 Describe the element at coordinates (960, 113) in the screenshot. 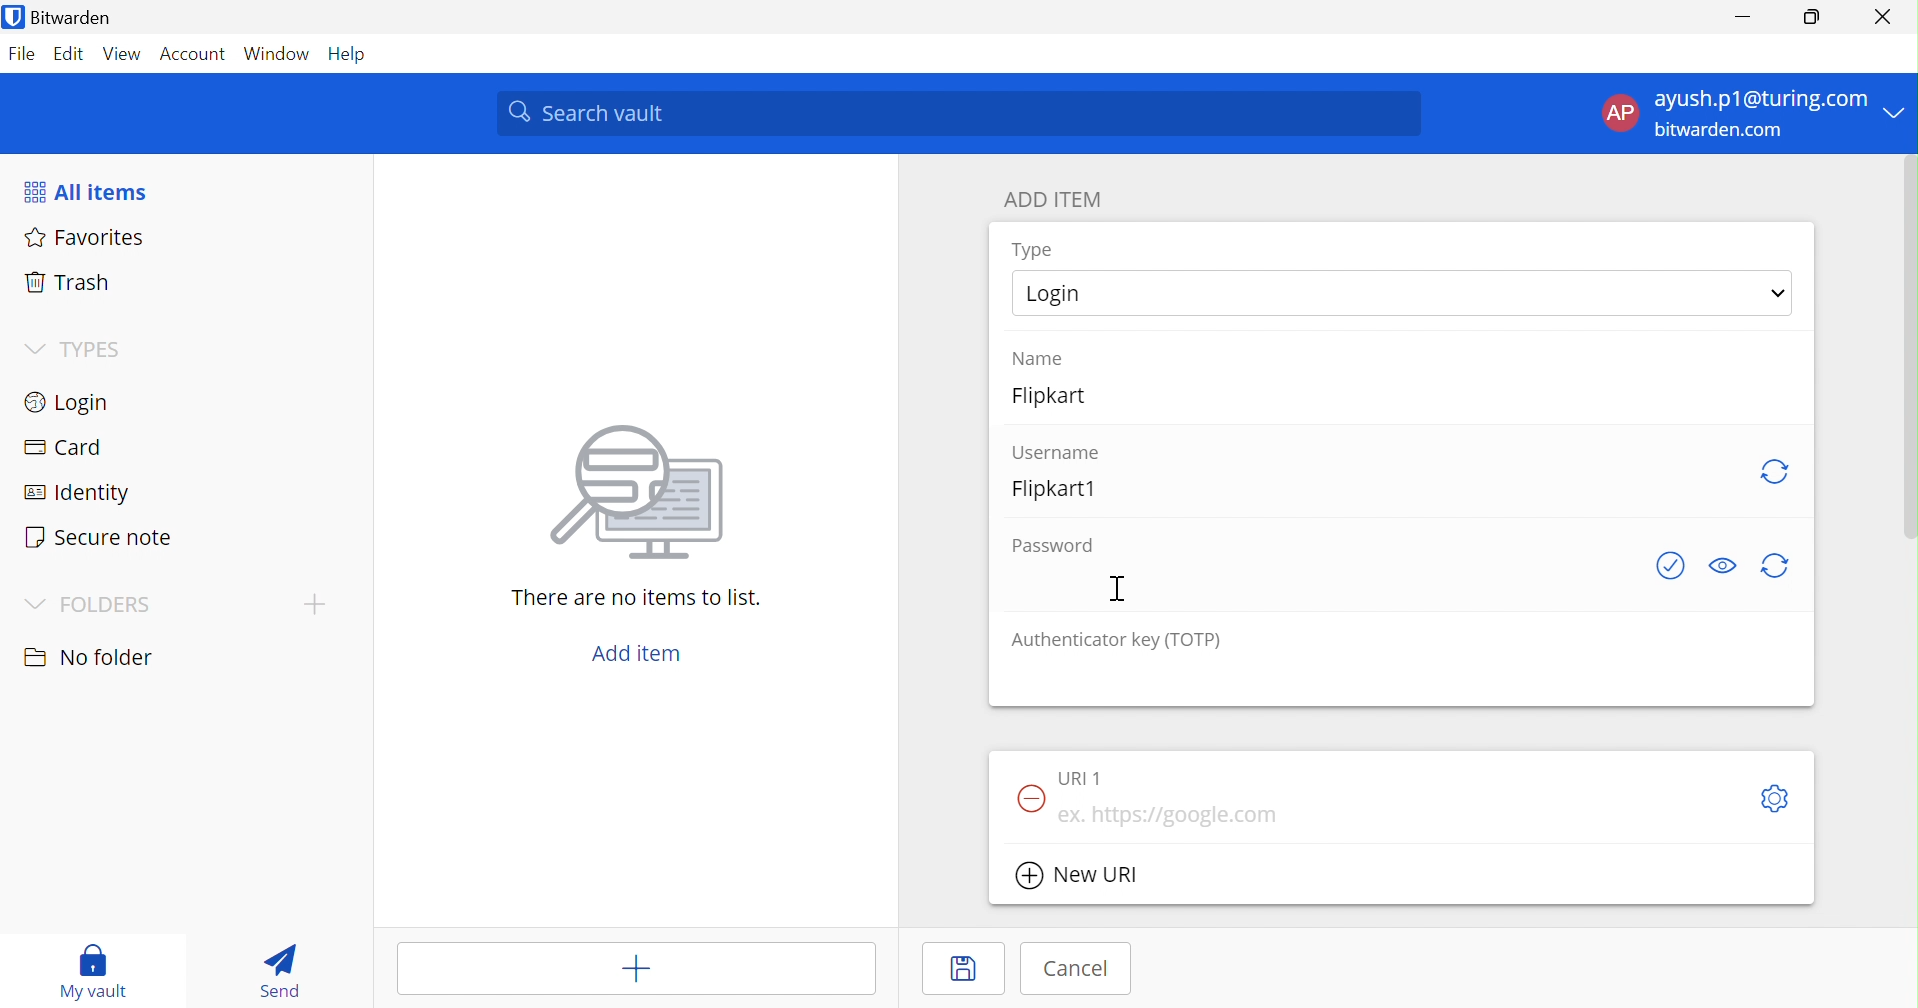

I see `Search Vault` at that location.